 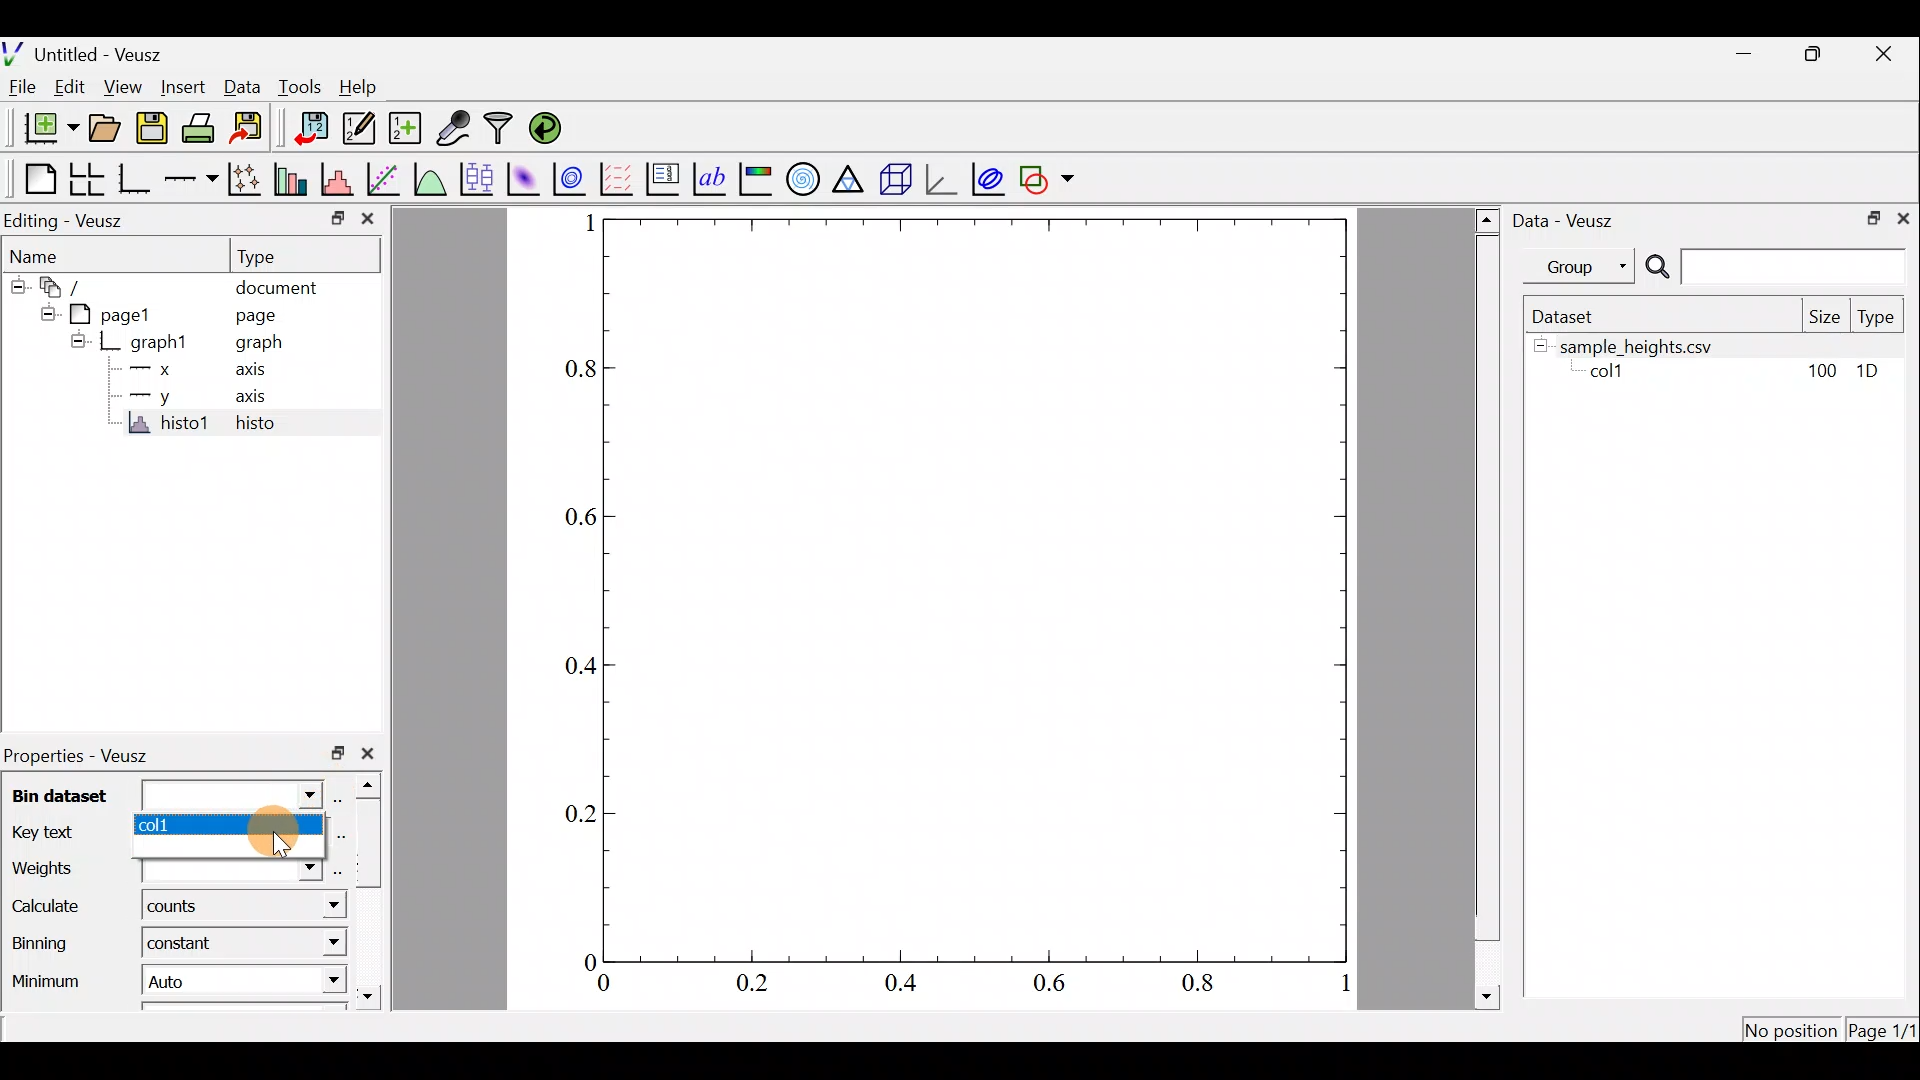 What do you see at coordinates (336, 869) in the screenshot?
I see `select using dataset browser` at bounding box center [336, 869].